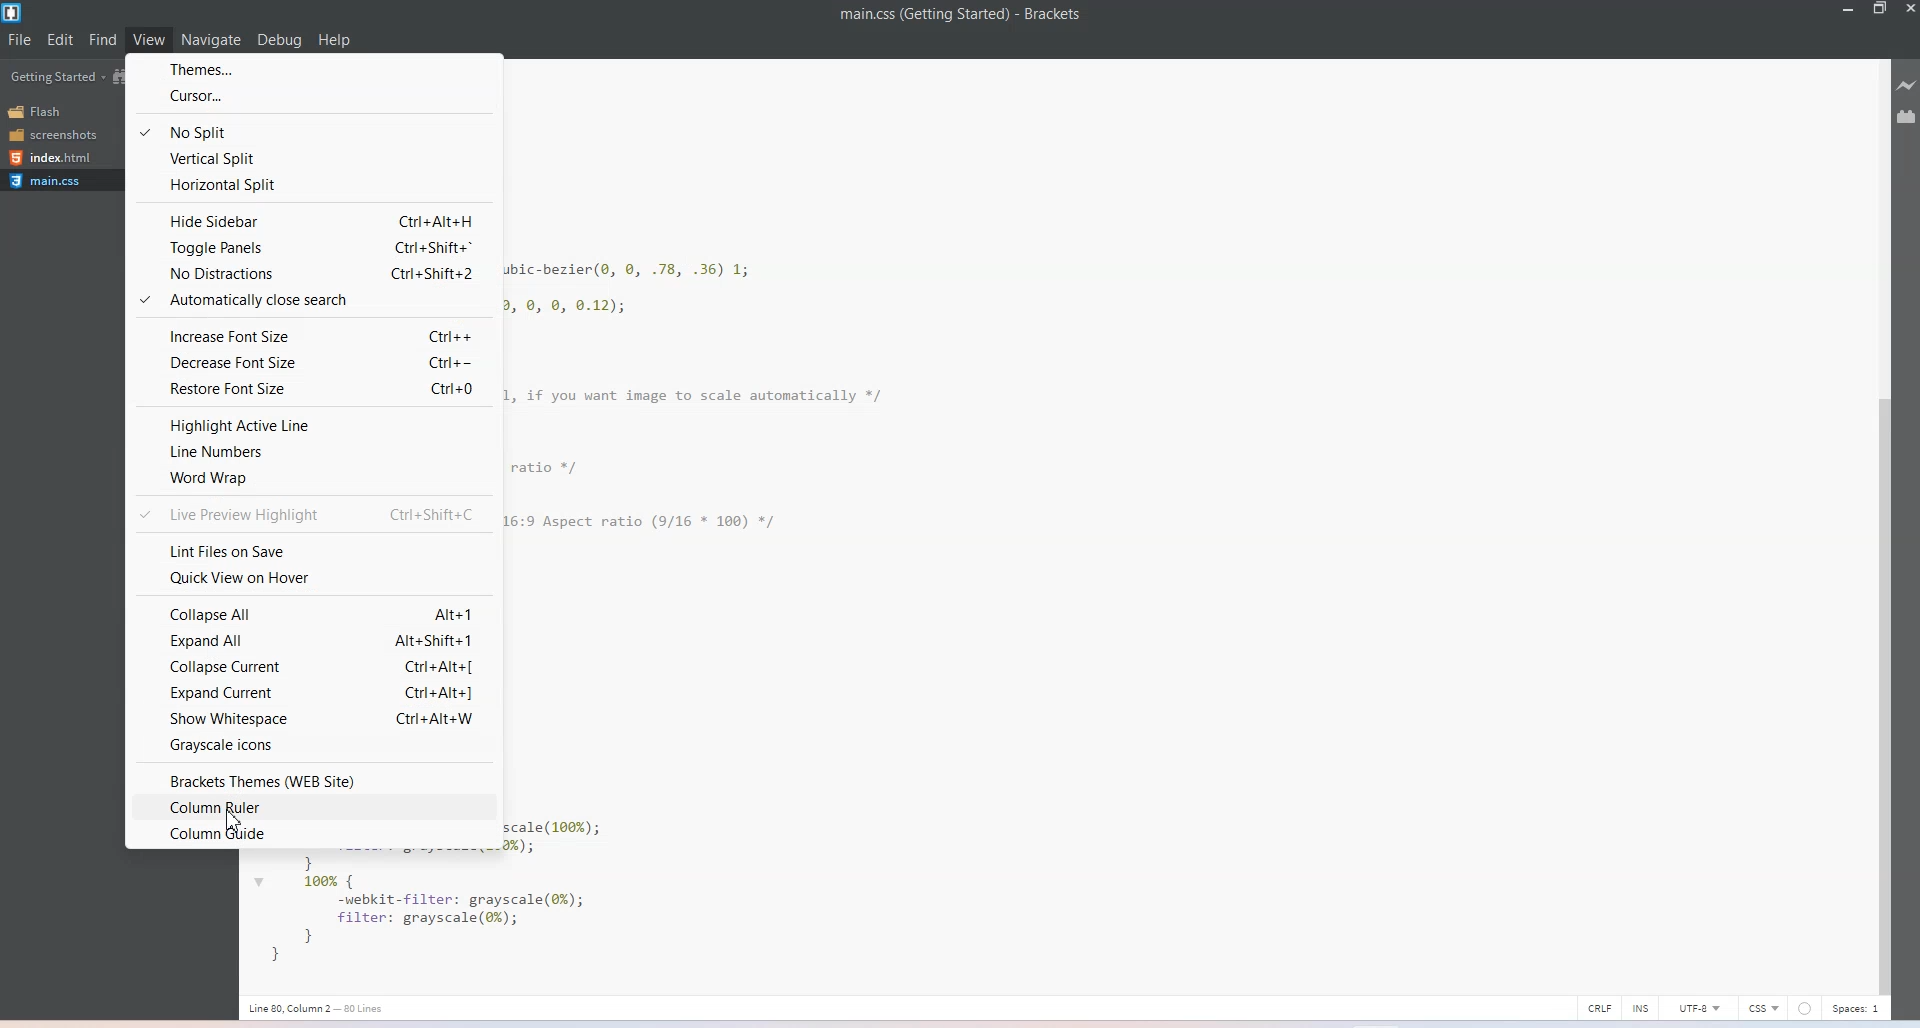 The image size is (1920, 1028). What do you see at coordinates (313, 390) in the screenshot?
I see `Restore font size` at bounding box center [313, 390].